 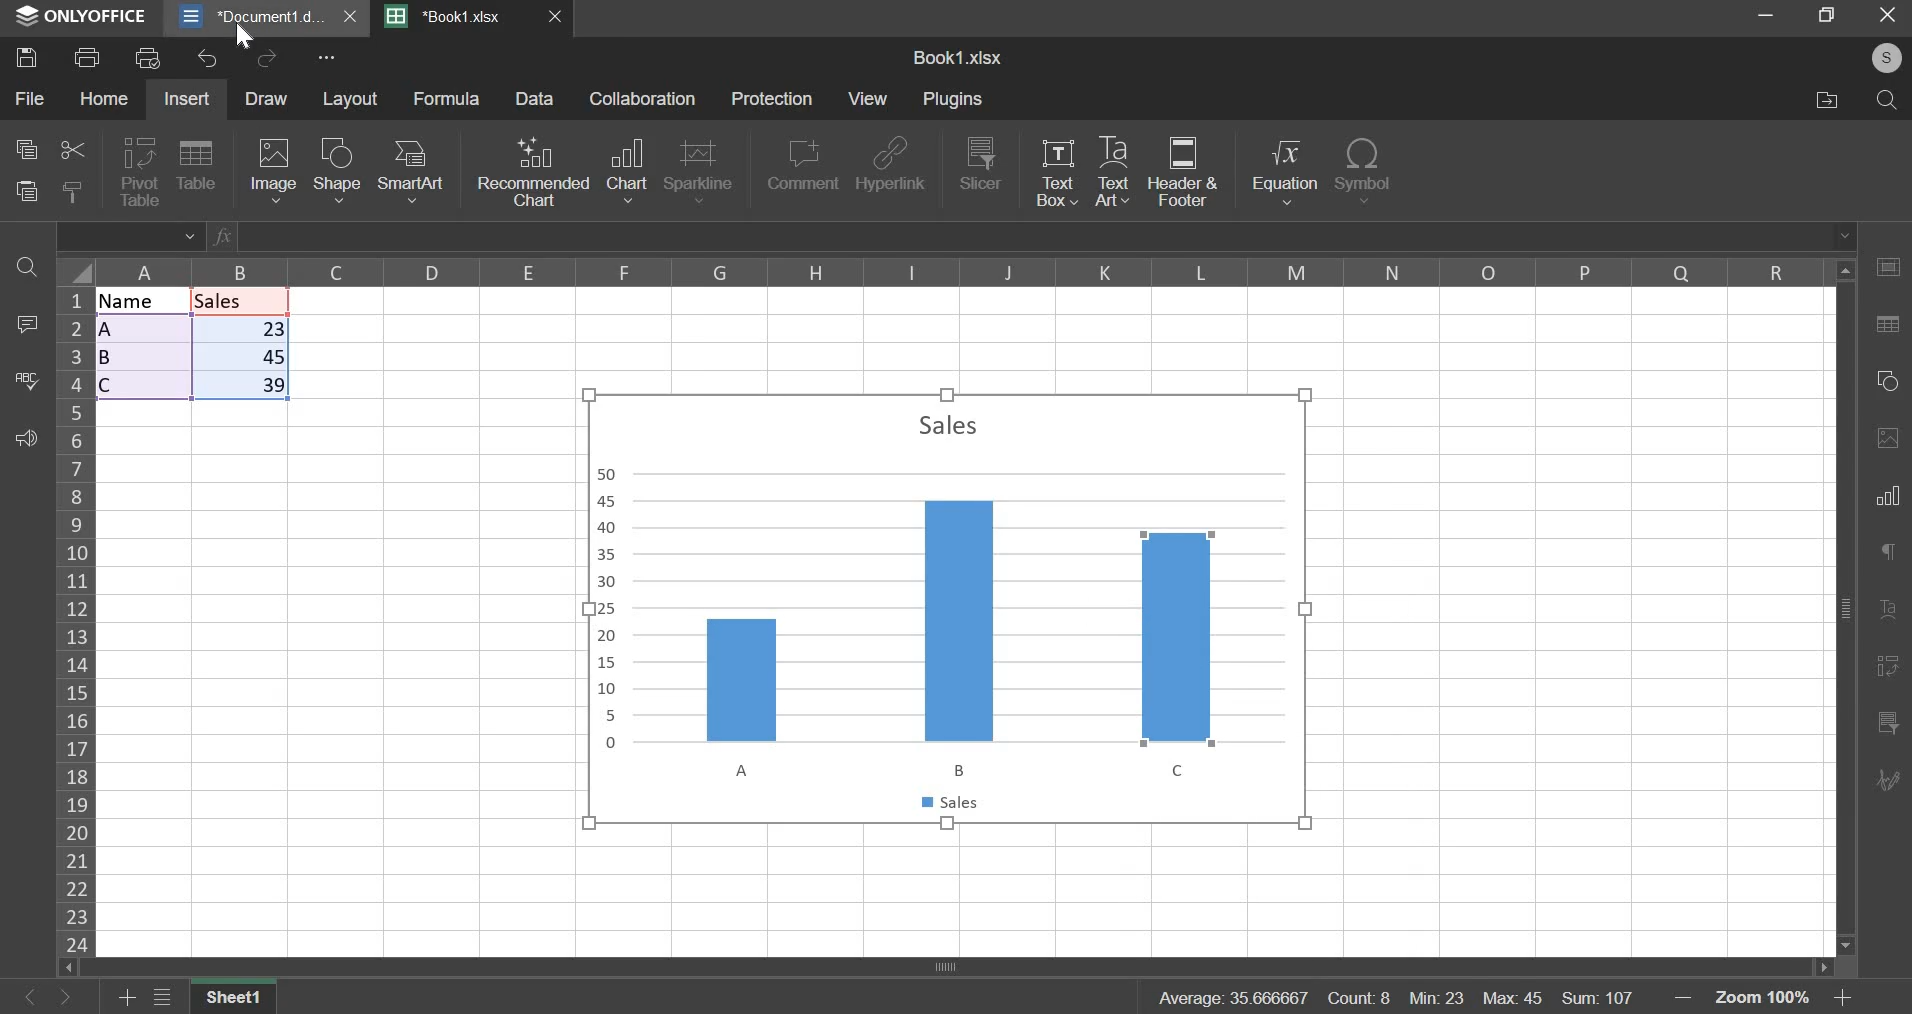 What do you see at coordinates (1887, 106) in the screenshot?
I see `search` at bounding box center [1887, 106].